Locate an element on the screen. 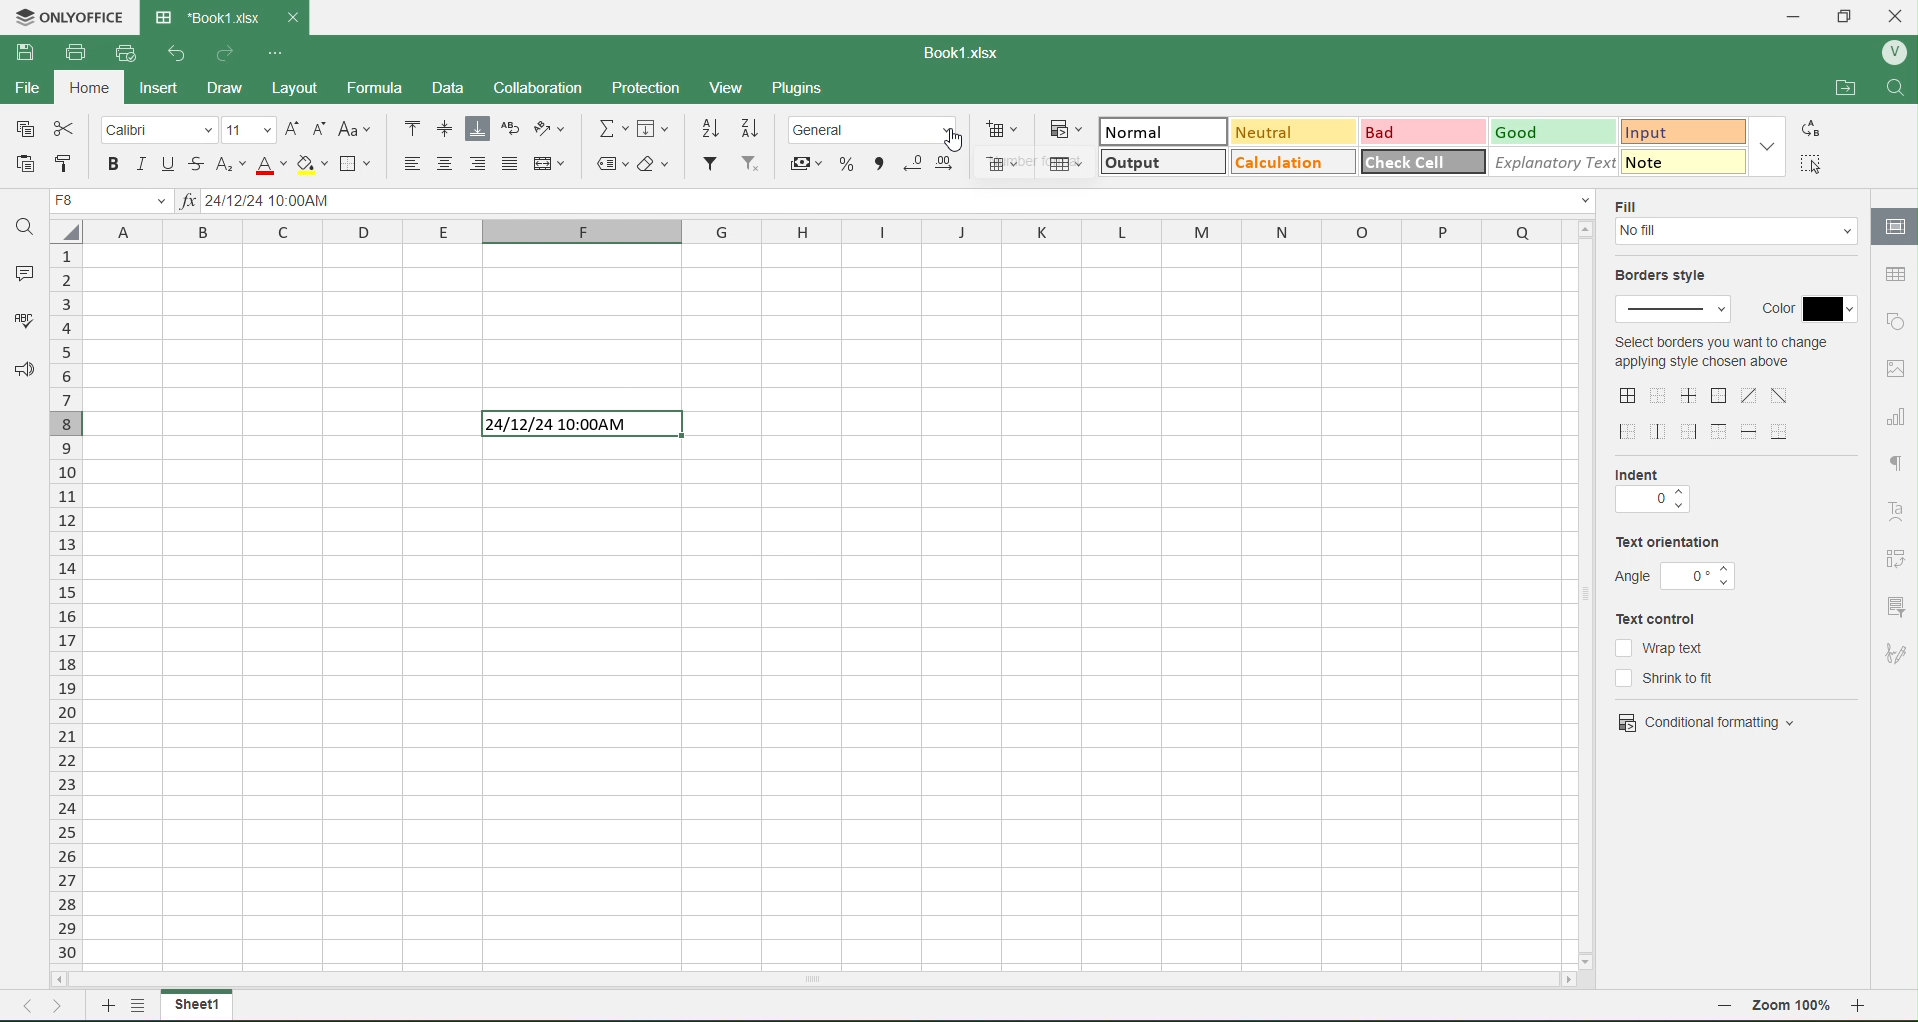  Collaboration is located at coordinates (550, 88).